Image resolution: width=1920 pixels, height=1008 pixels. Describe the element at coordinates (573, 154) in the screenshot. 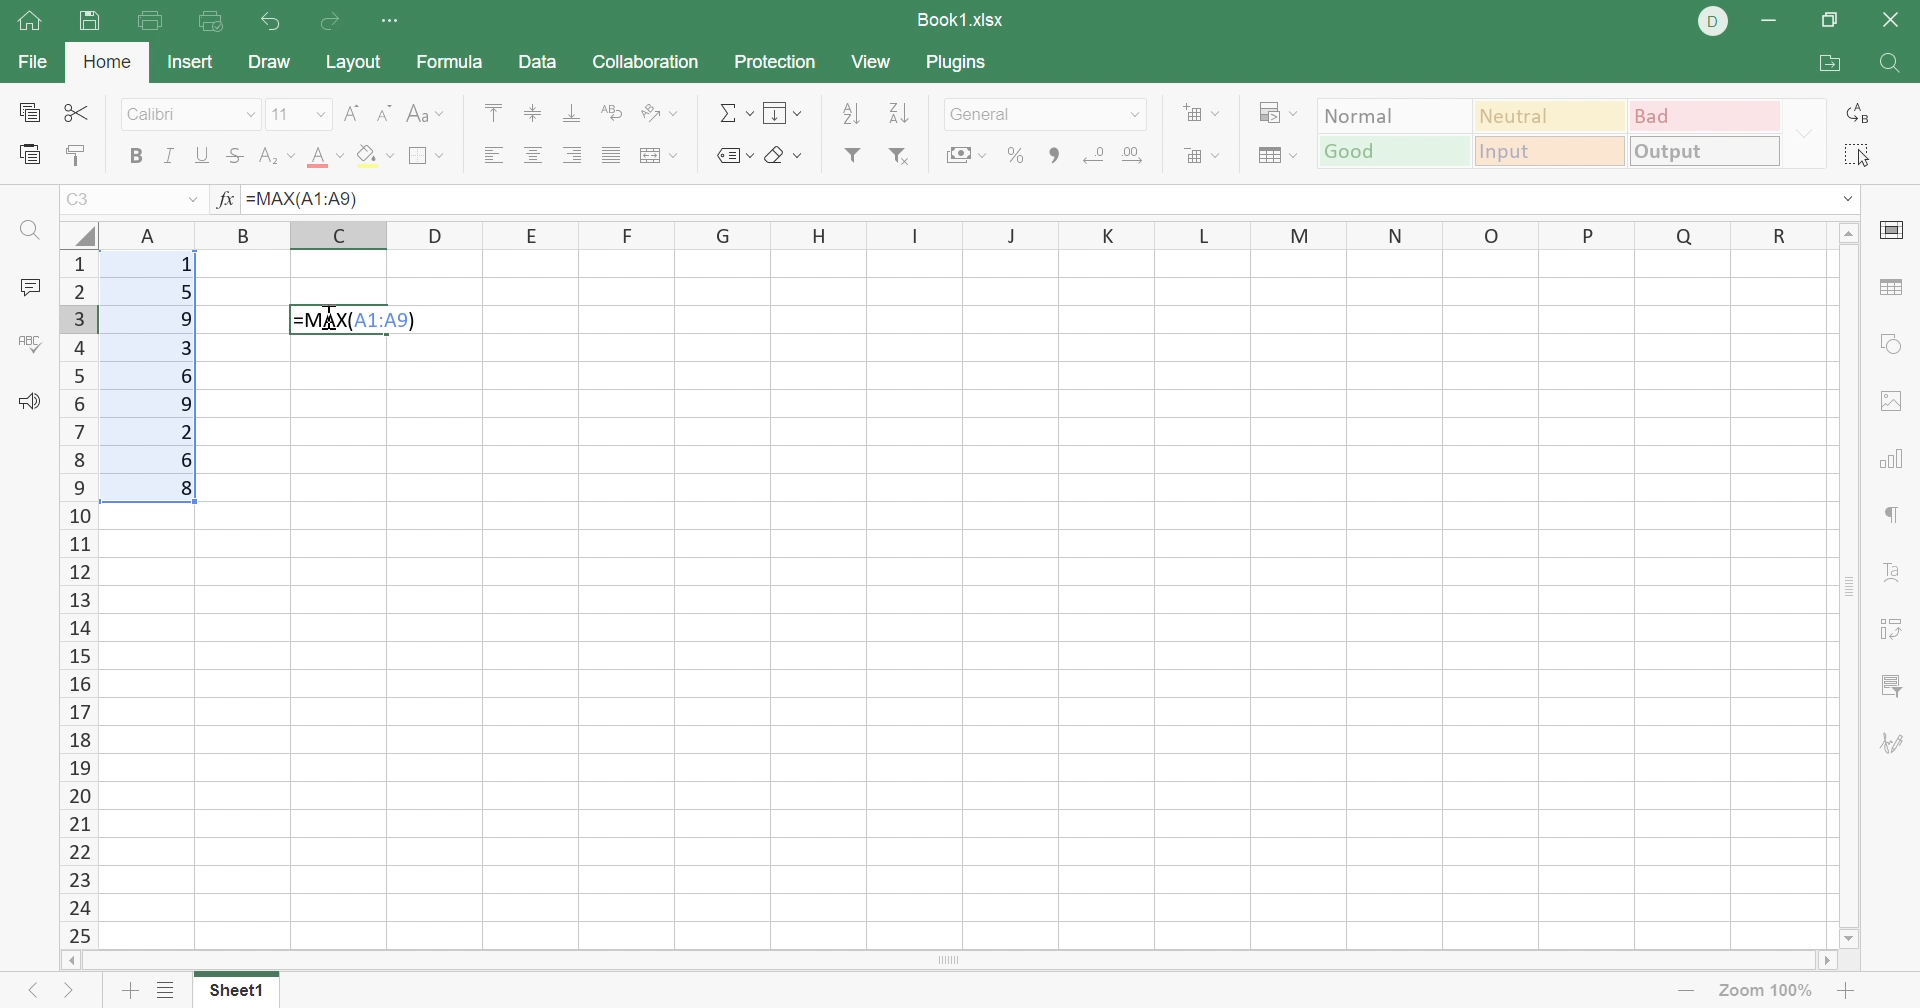

I see `Align Right` at that location.